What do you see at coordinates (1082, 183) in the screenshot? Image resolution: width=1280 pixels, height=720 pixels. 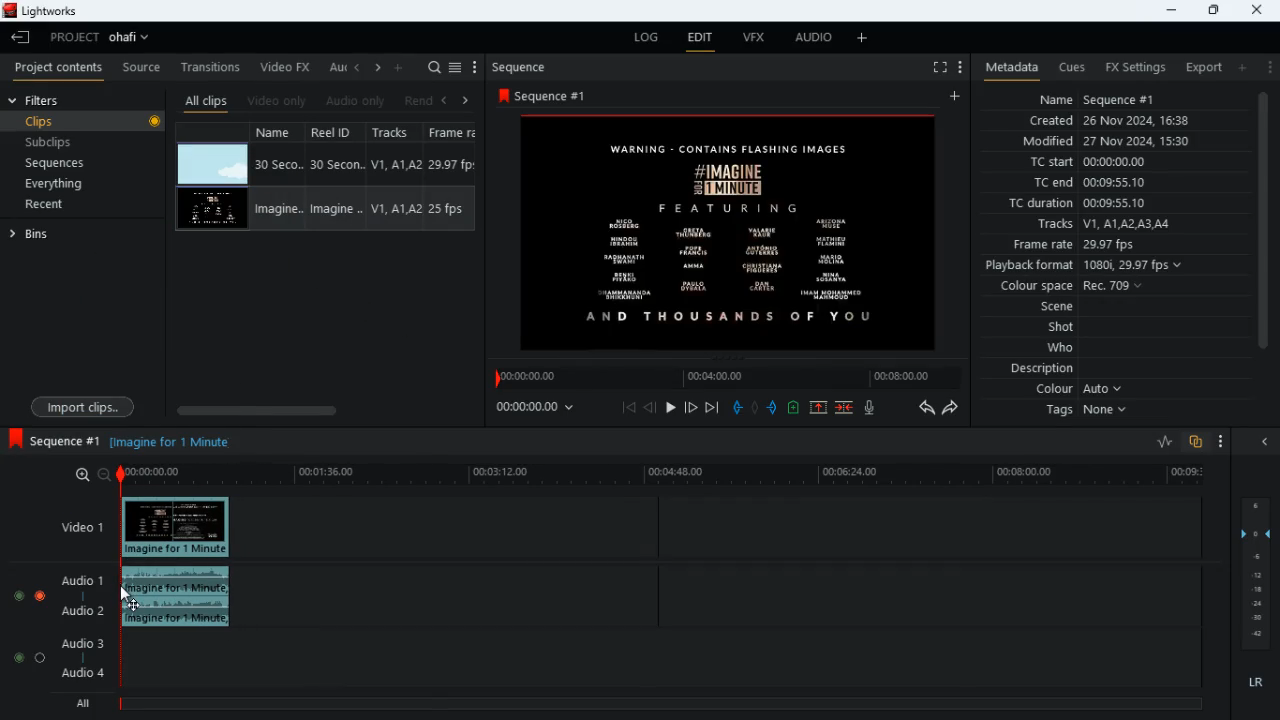 I see `tc end` at bounding box center [1082, 183].